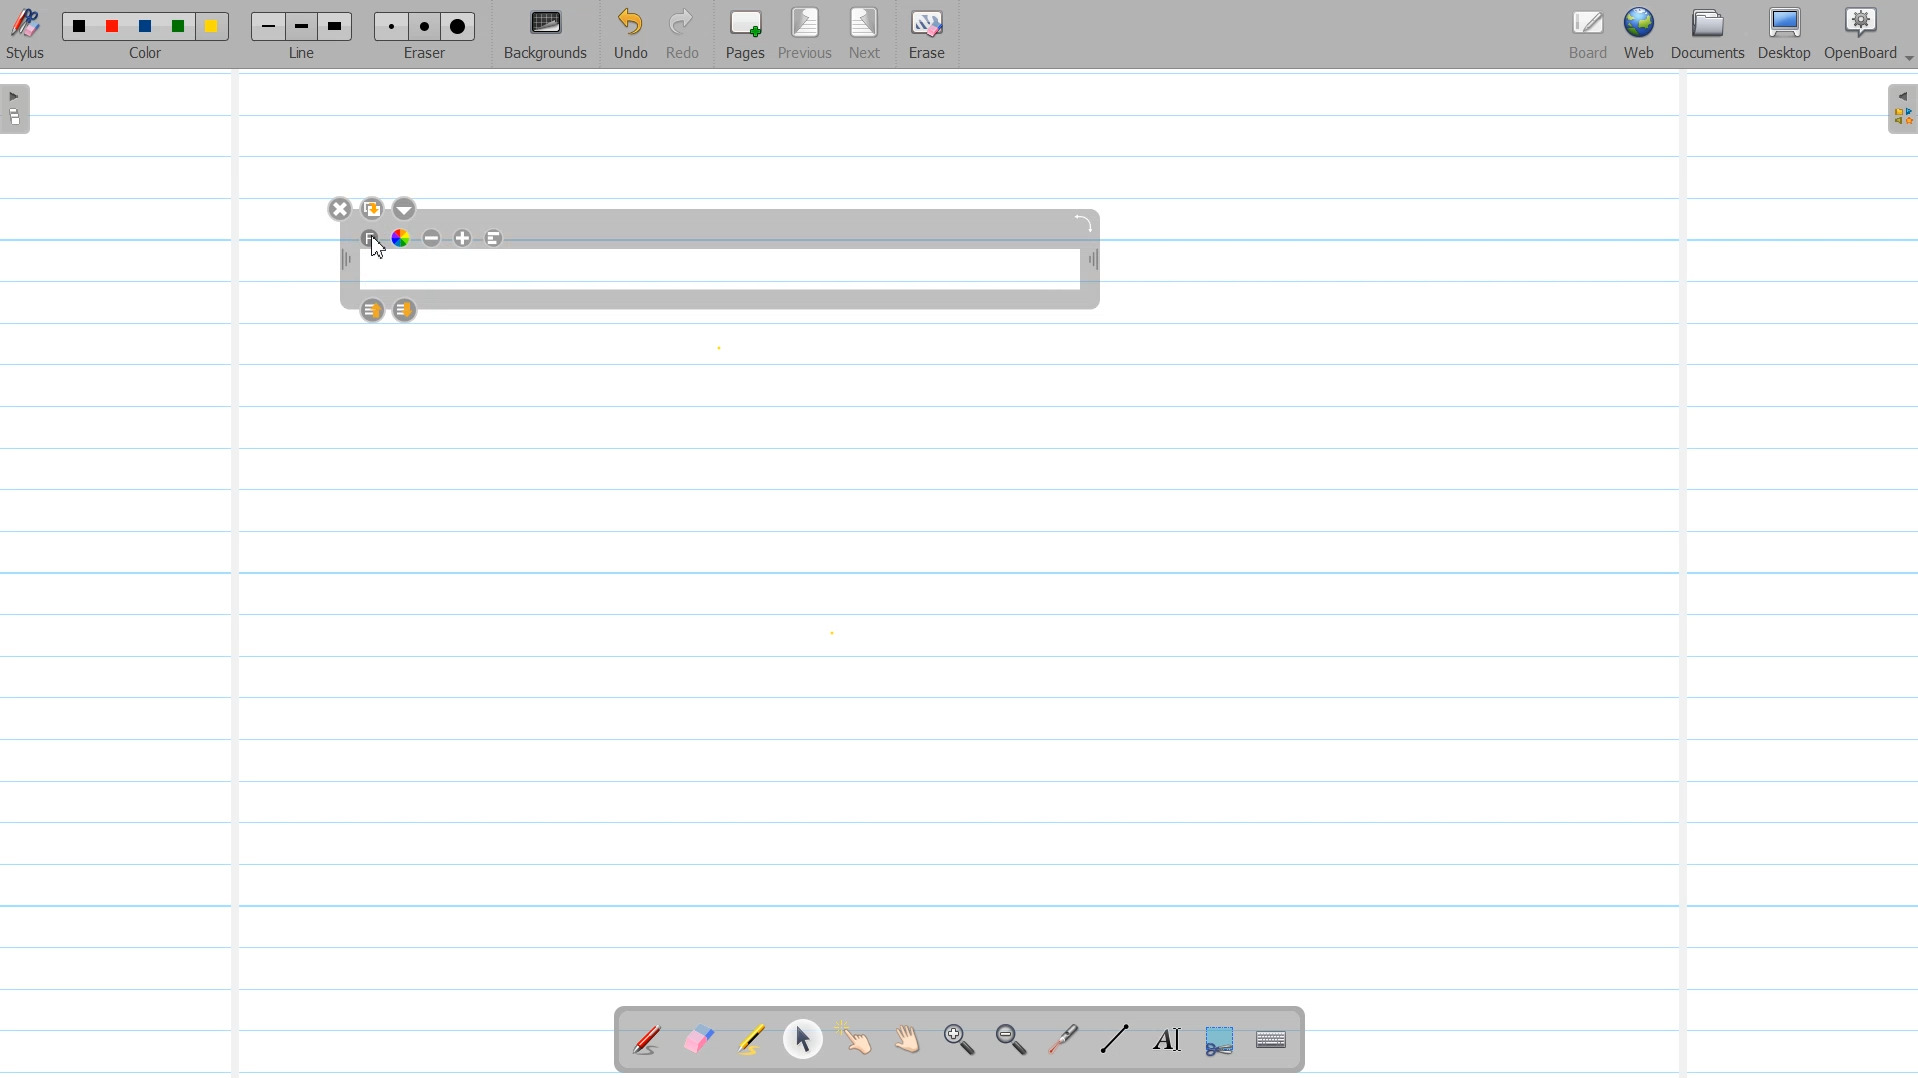 This screenshot has width=1918, height=1078. I want to click on Board, so click(1588, 35).